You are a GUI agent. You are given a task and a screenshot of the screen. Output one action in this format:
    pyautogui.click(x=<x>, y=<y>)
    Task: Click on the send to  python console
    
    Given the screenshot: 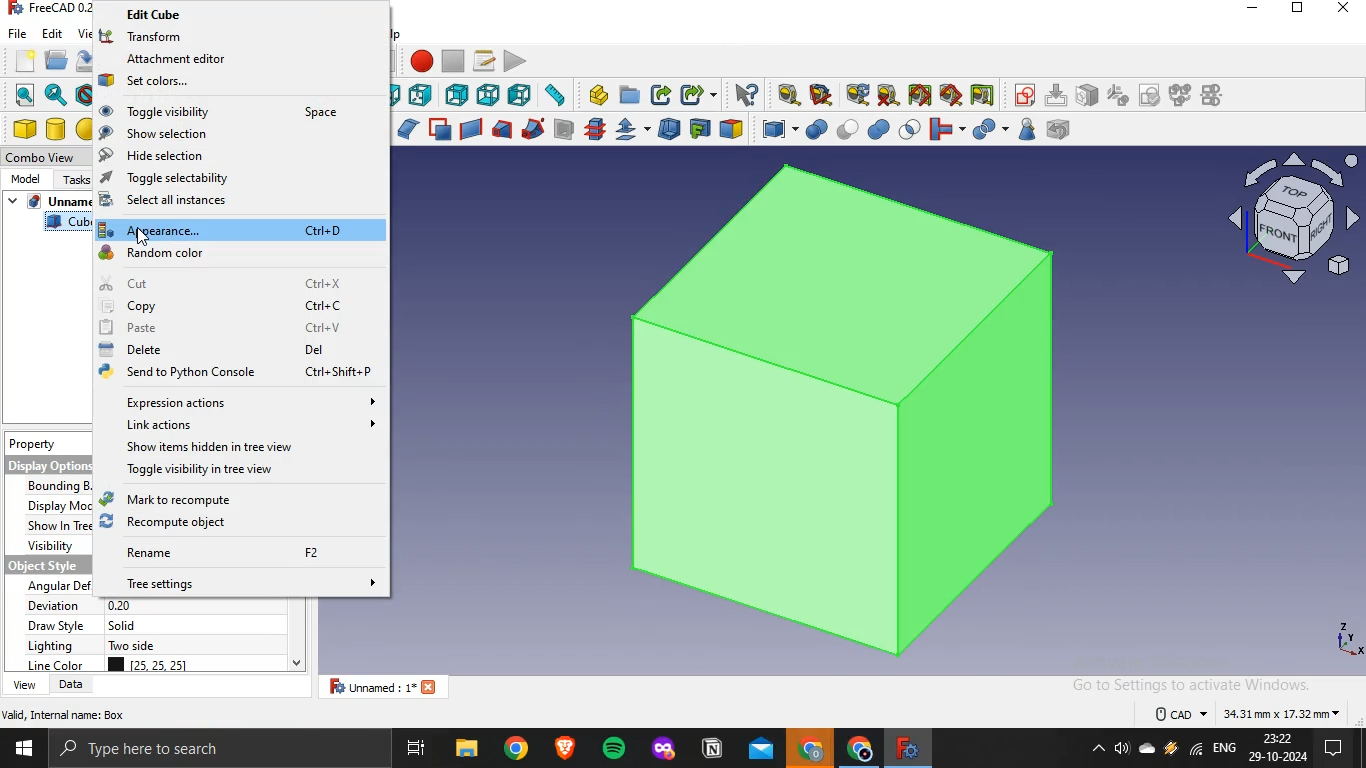 What is the action you would take?
    pyautogui.click(x=231, y=373)
    